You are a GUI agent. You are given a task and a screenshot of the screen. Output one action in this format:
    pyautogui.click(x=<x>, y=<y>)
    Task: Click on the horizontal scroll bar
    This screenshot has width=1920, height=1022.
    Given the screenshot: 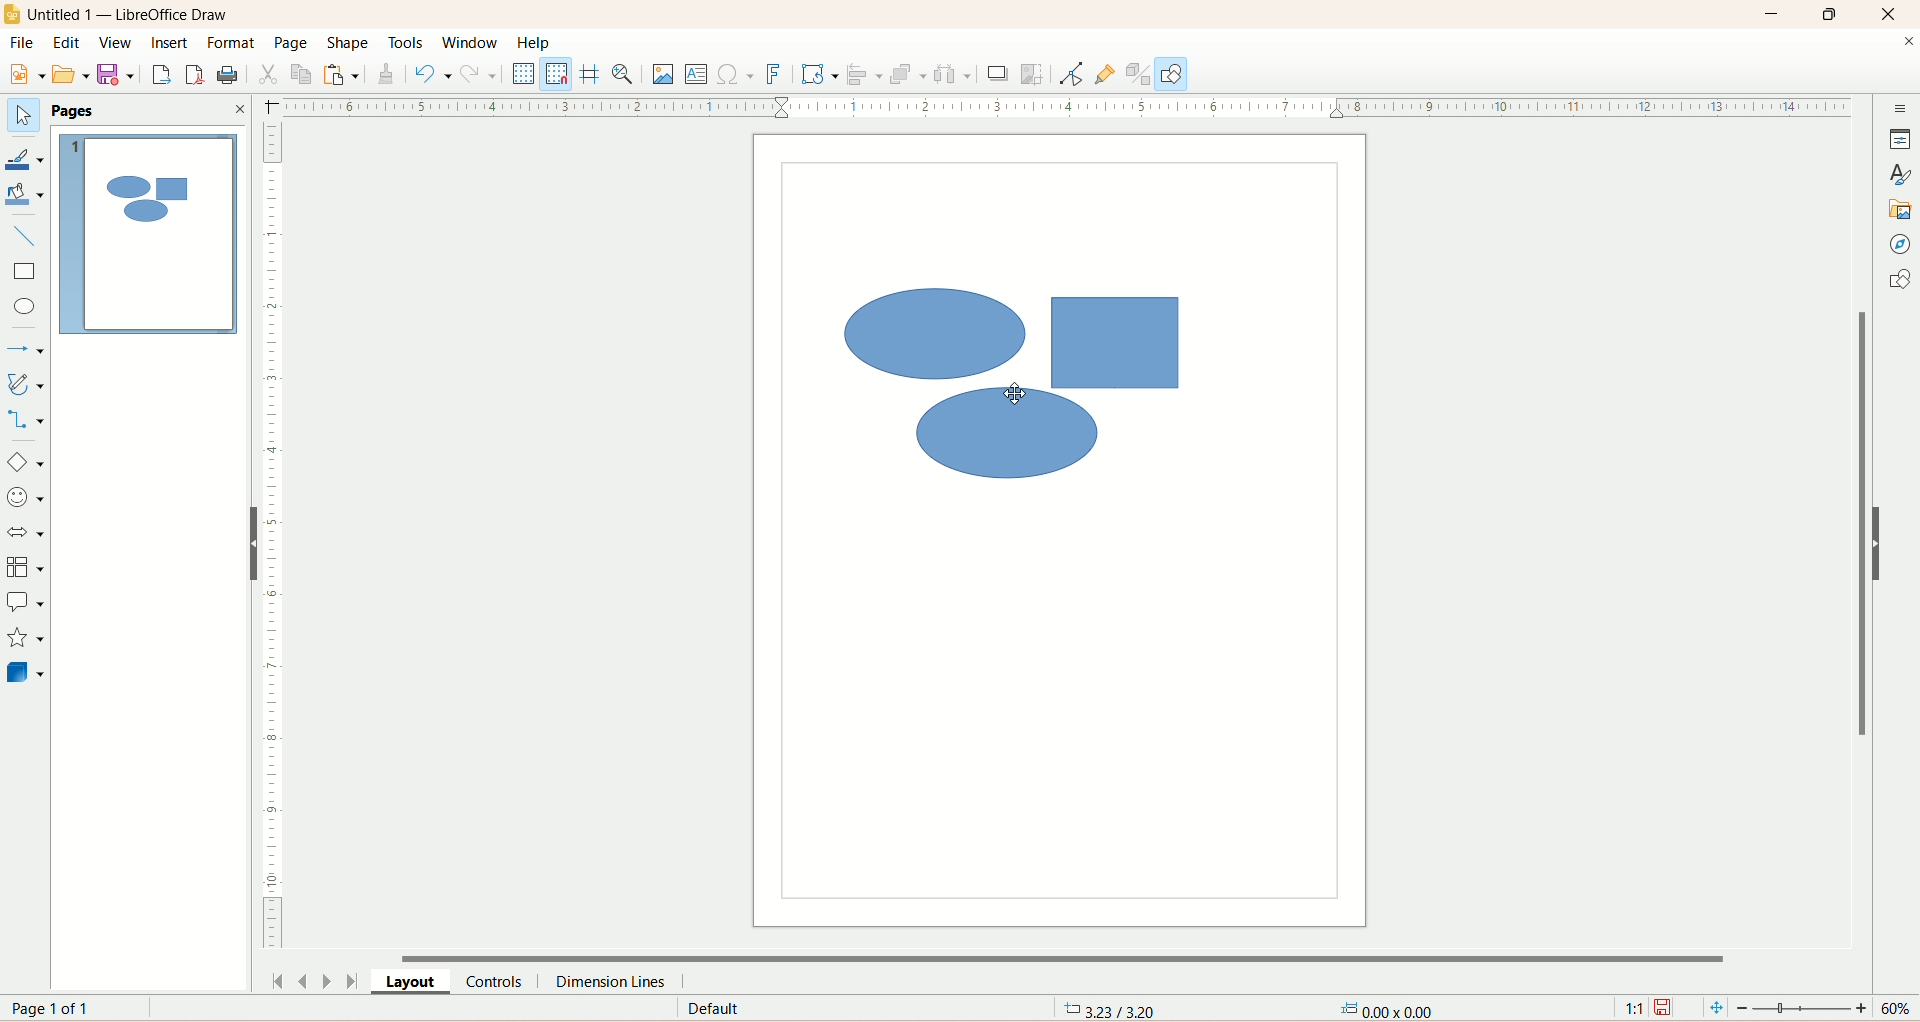 What is the action you would take?
    pyautogui.click(x=1083, y=956)
    